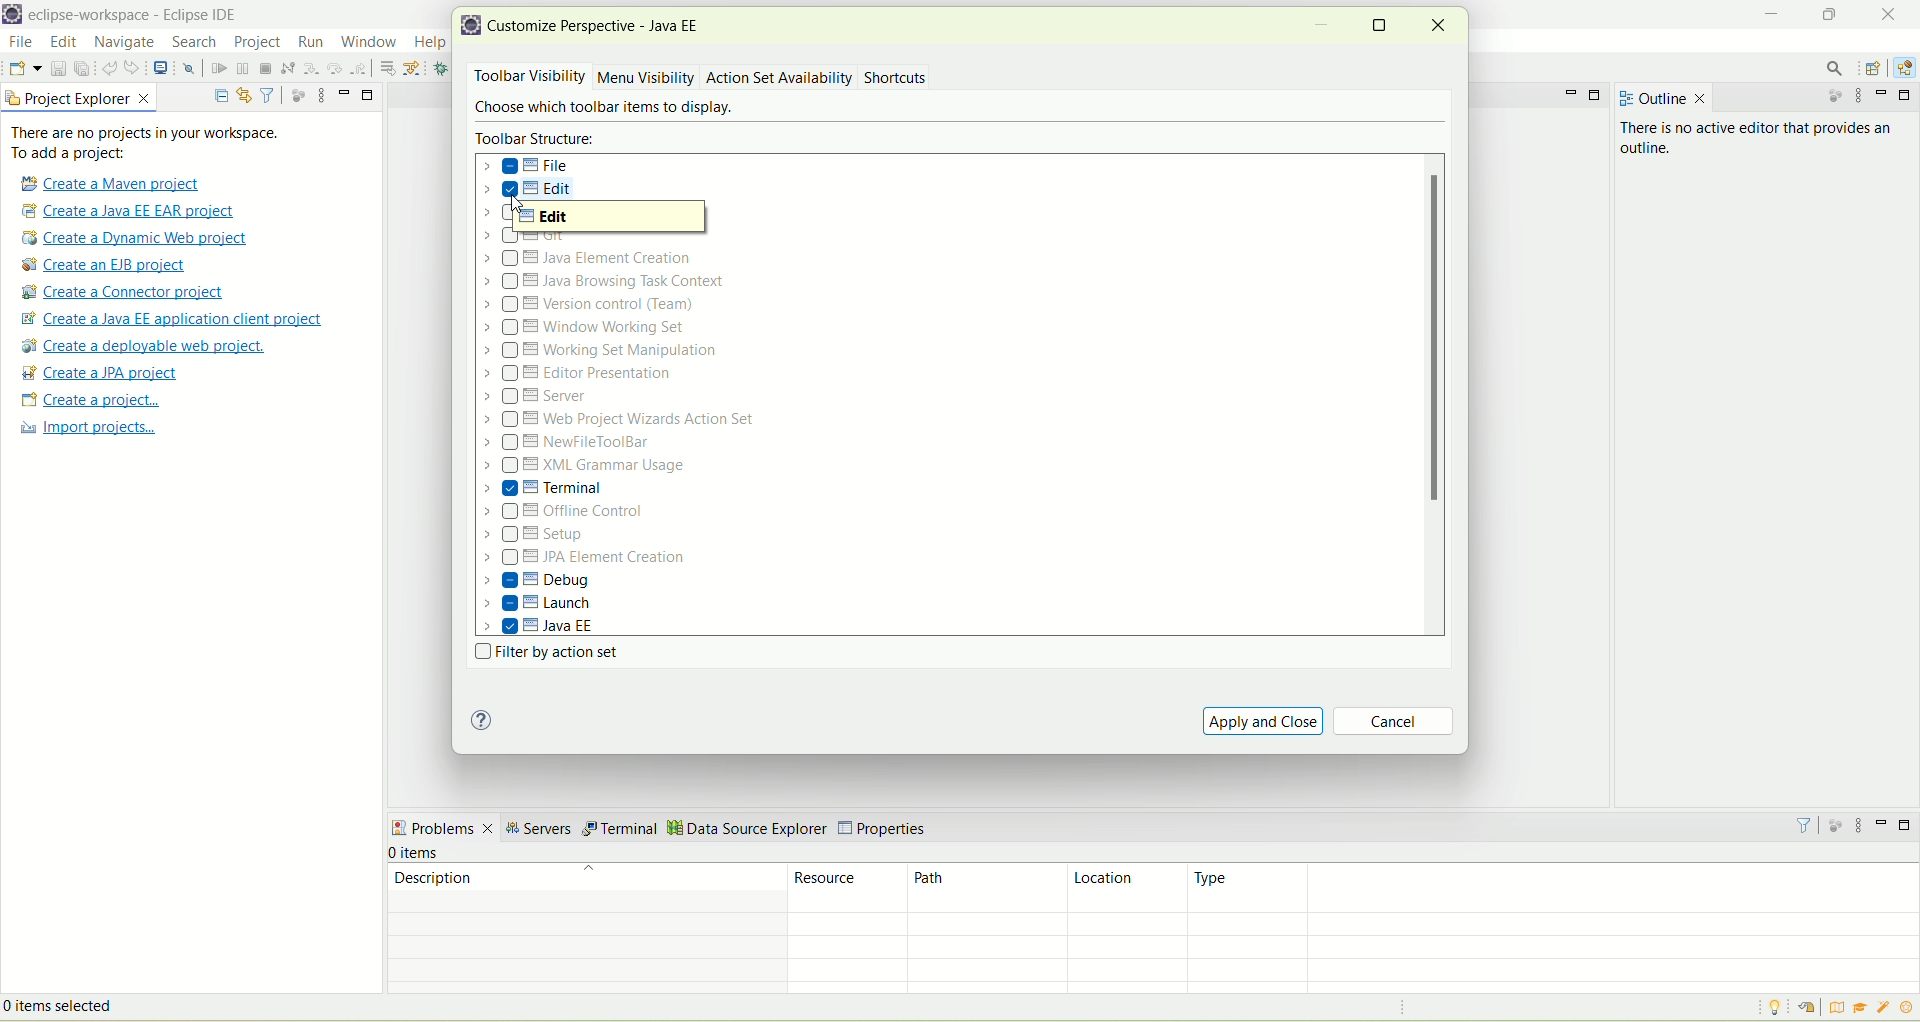 This screenshot has height=1022, width=1920. I want to click on create a connector project, so click(123, 294).